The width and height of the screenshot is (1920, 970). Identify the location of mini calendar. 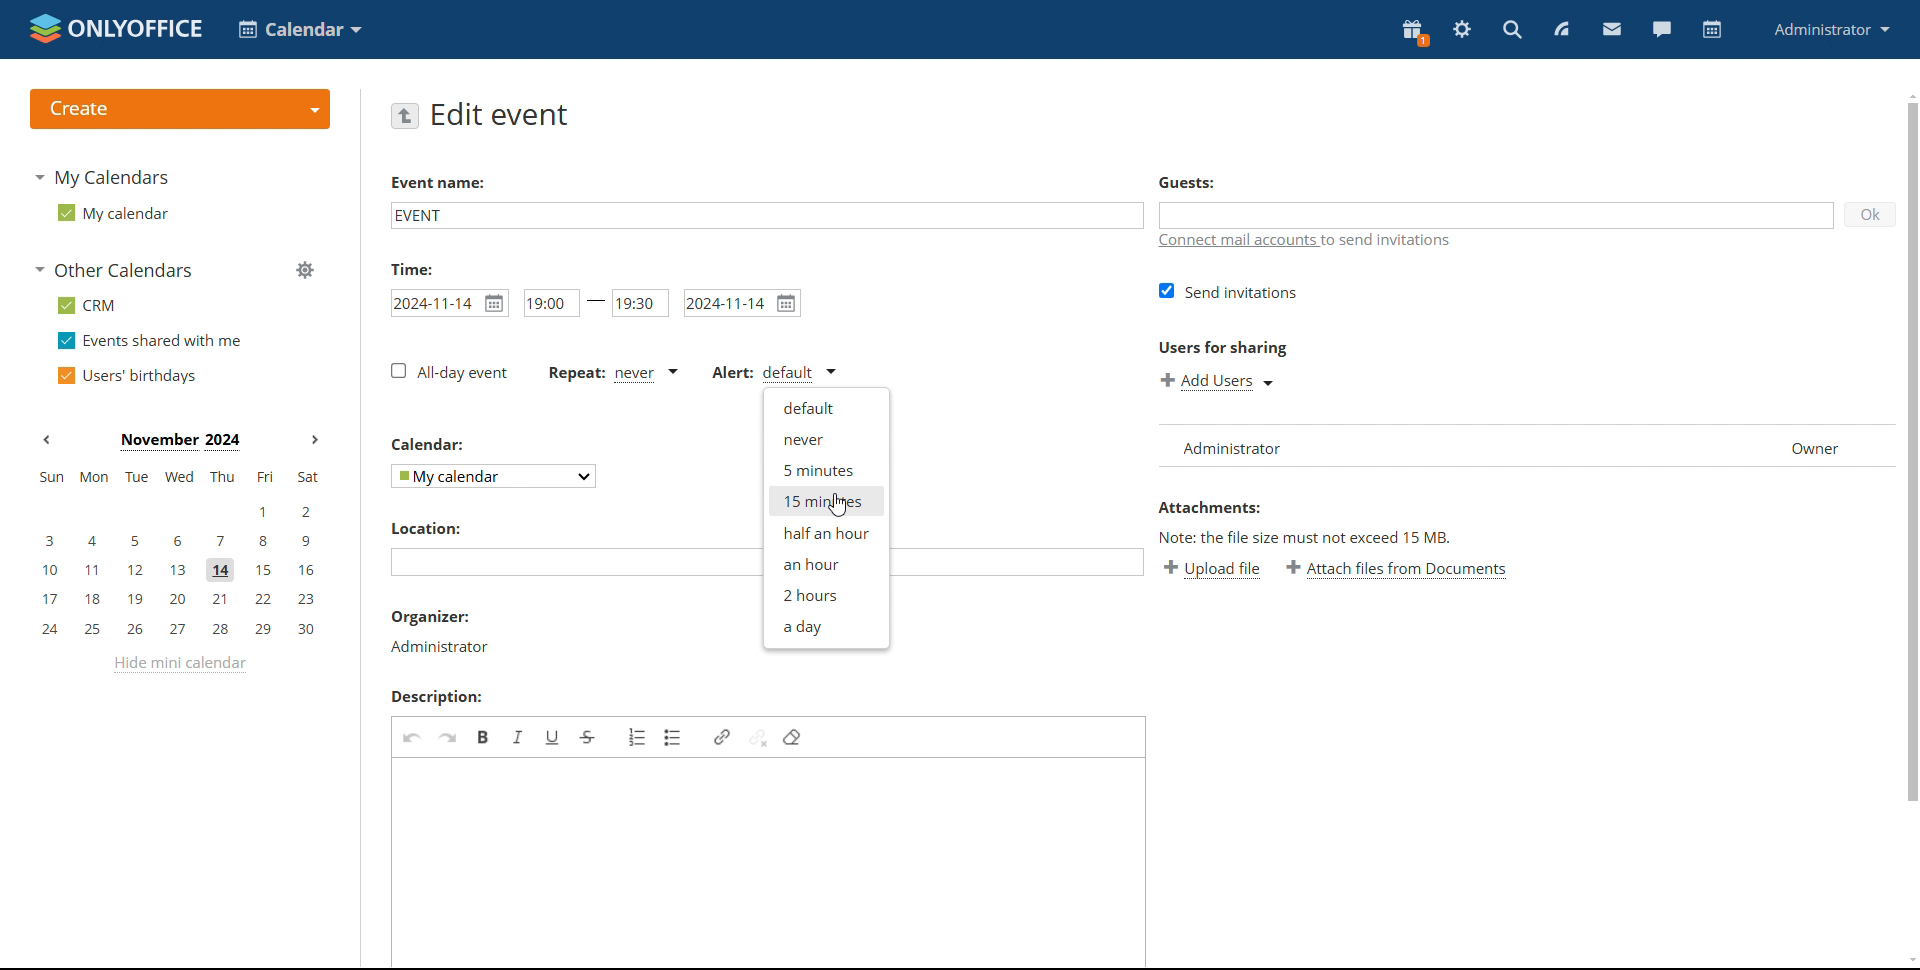
(179, 554).